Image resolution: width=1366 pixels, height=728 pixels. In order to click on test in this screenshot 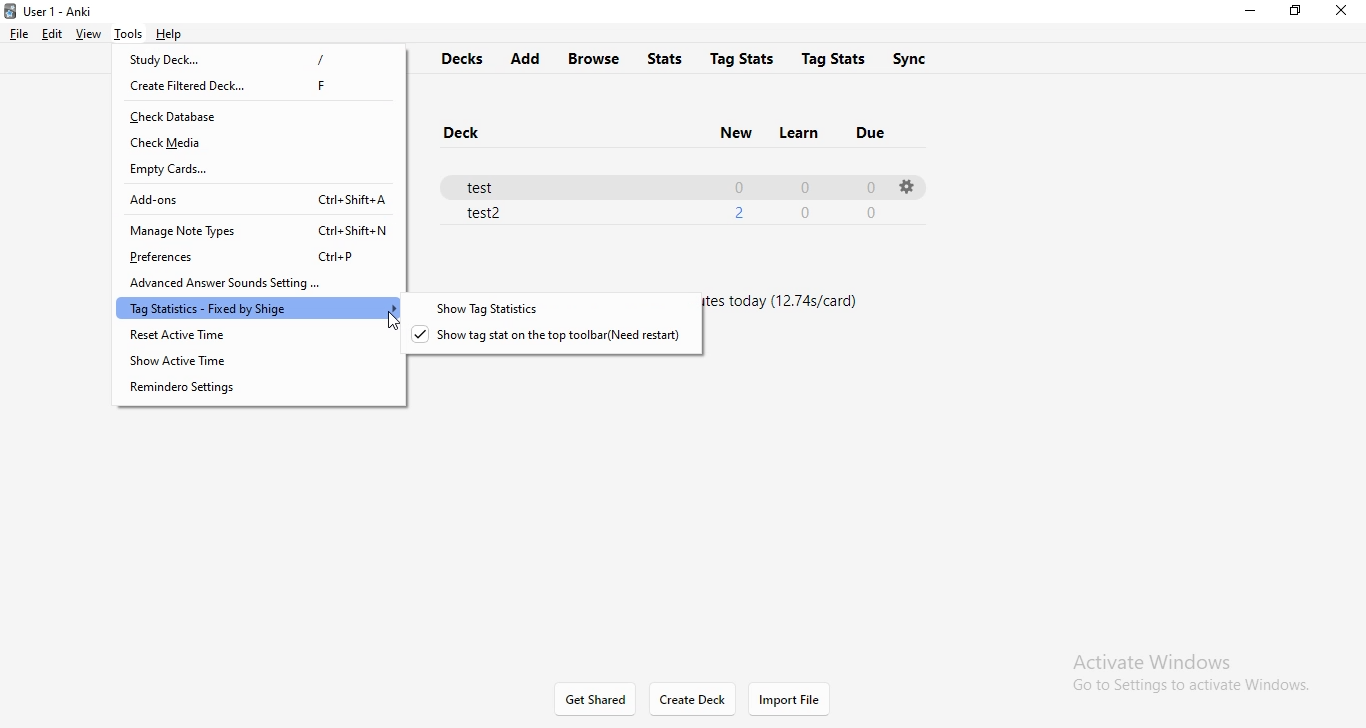, I will do `click(660, 185)`.